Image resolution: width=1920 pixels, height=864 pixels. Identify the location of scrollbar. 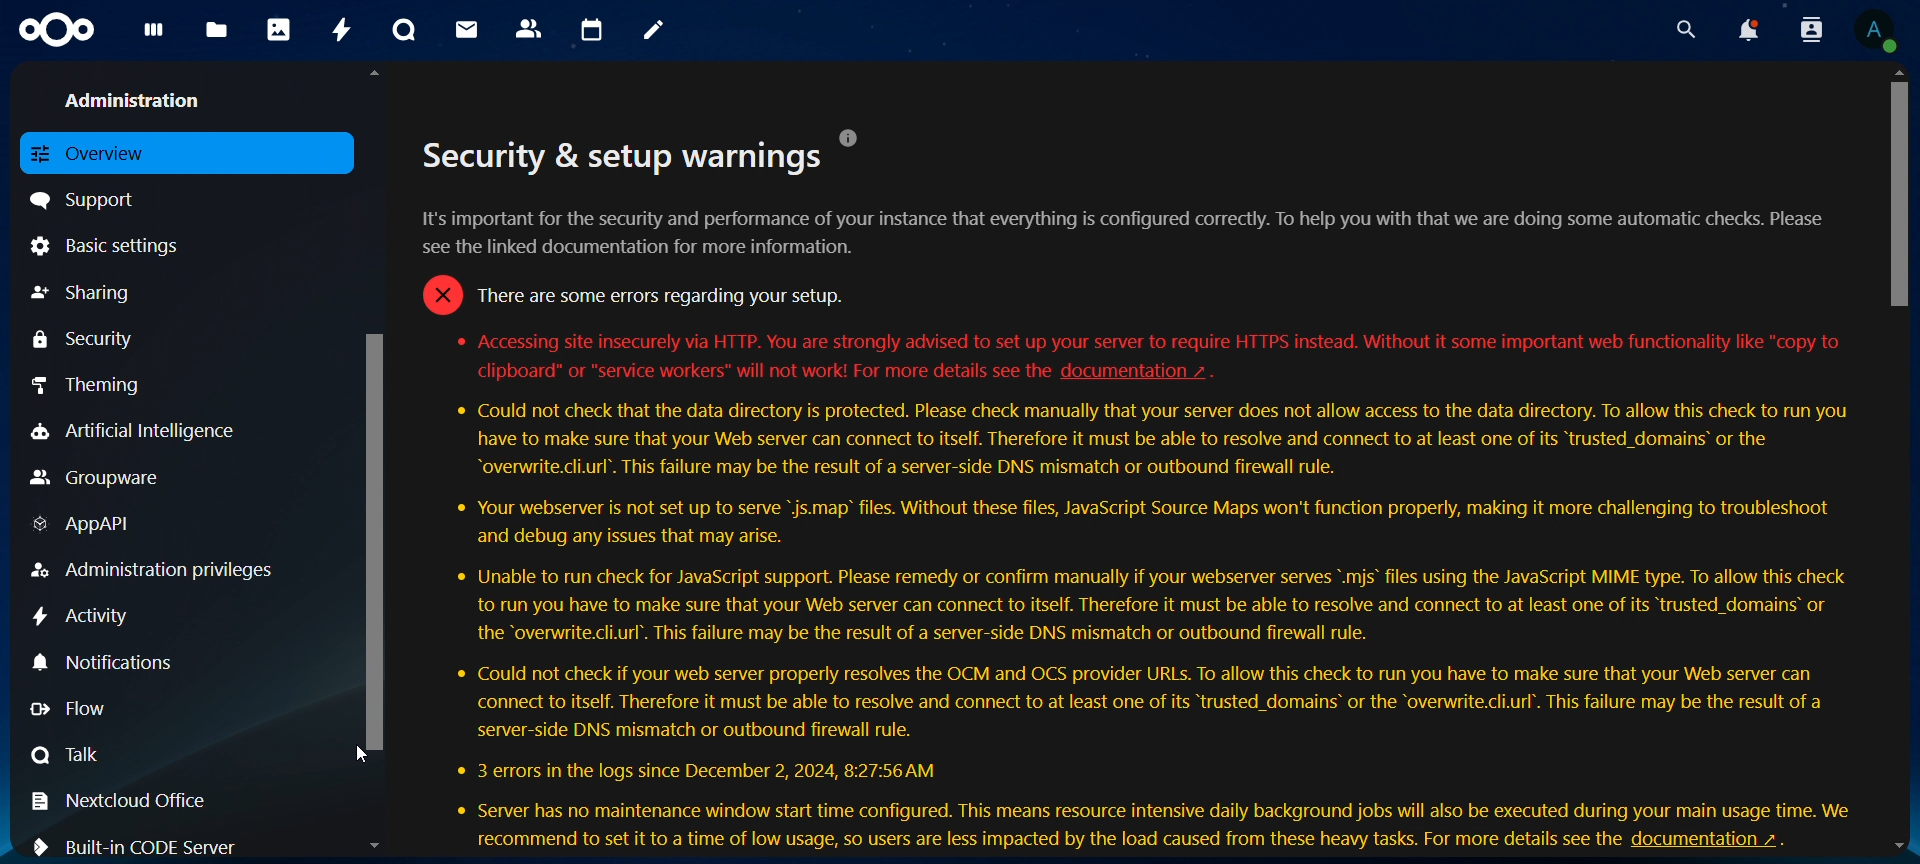
(378, 535).